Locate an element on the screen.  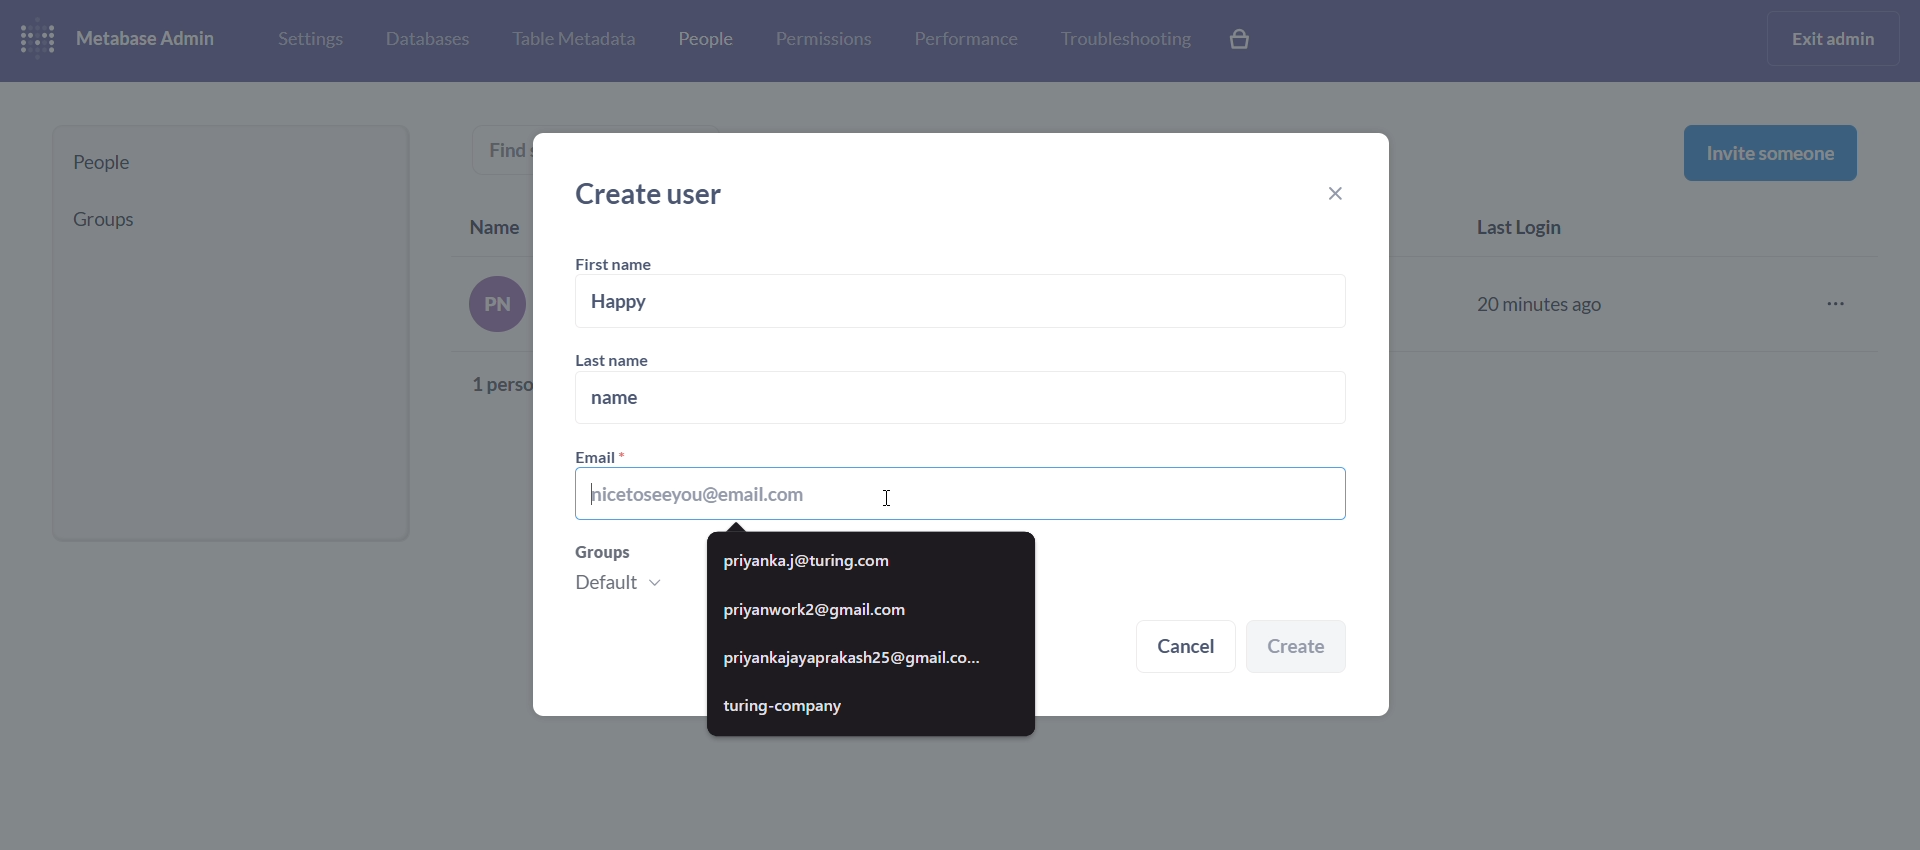
text is located at coordinates (484, 338).